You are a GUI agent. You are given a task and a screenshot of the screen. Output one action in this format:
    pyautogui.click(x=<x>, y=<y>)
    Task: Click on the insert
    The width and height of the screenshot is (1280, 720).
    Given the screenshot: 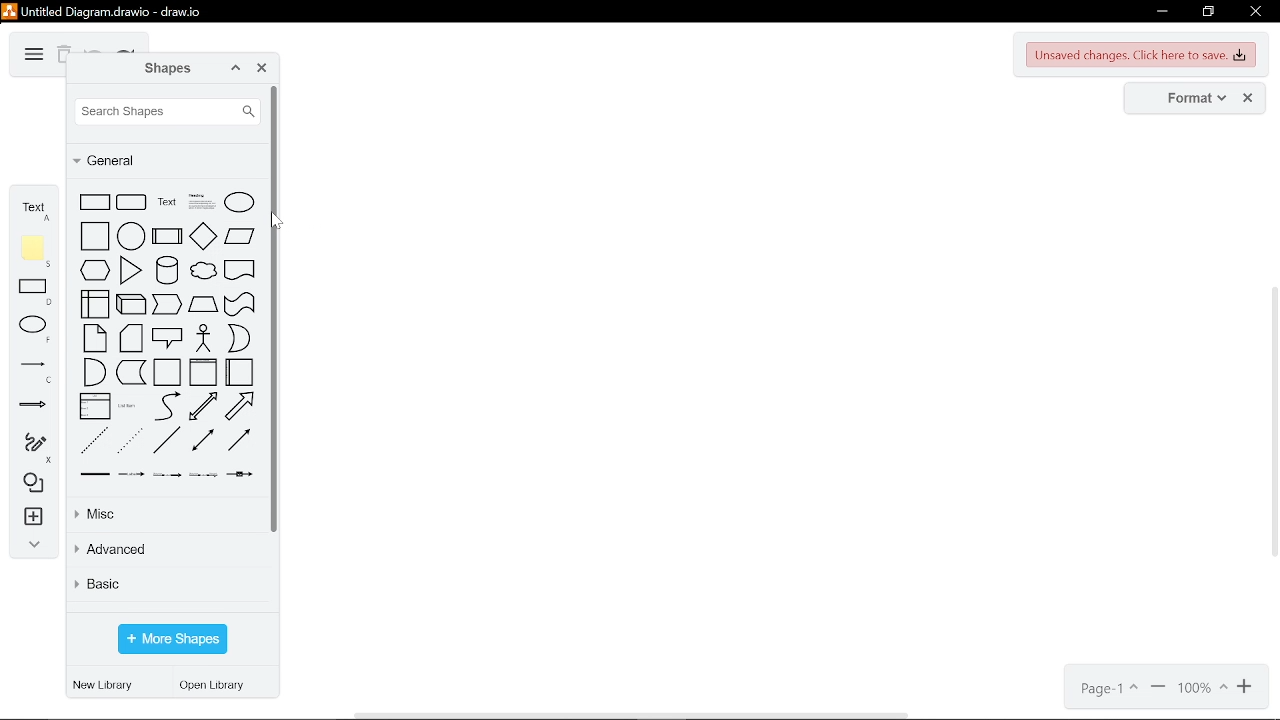 What is the action you would take?
    pyautogui.click(x=31, y=519)
    